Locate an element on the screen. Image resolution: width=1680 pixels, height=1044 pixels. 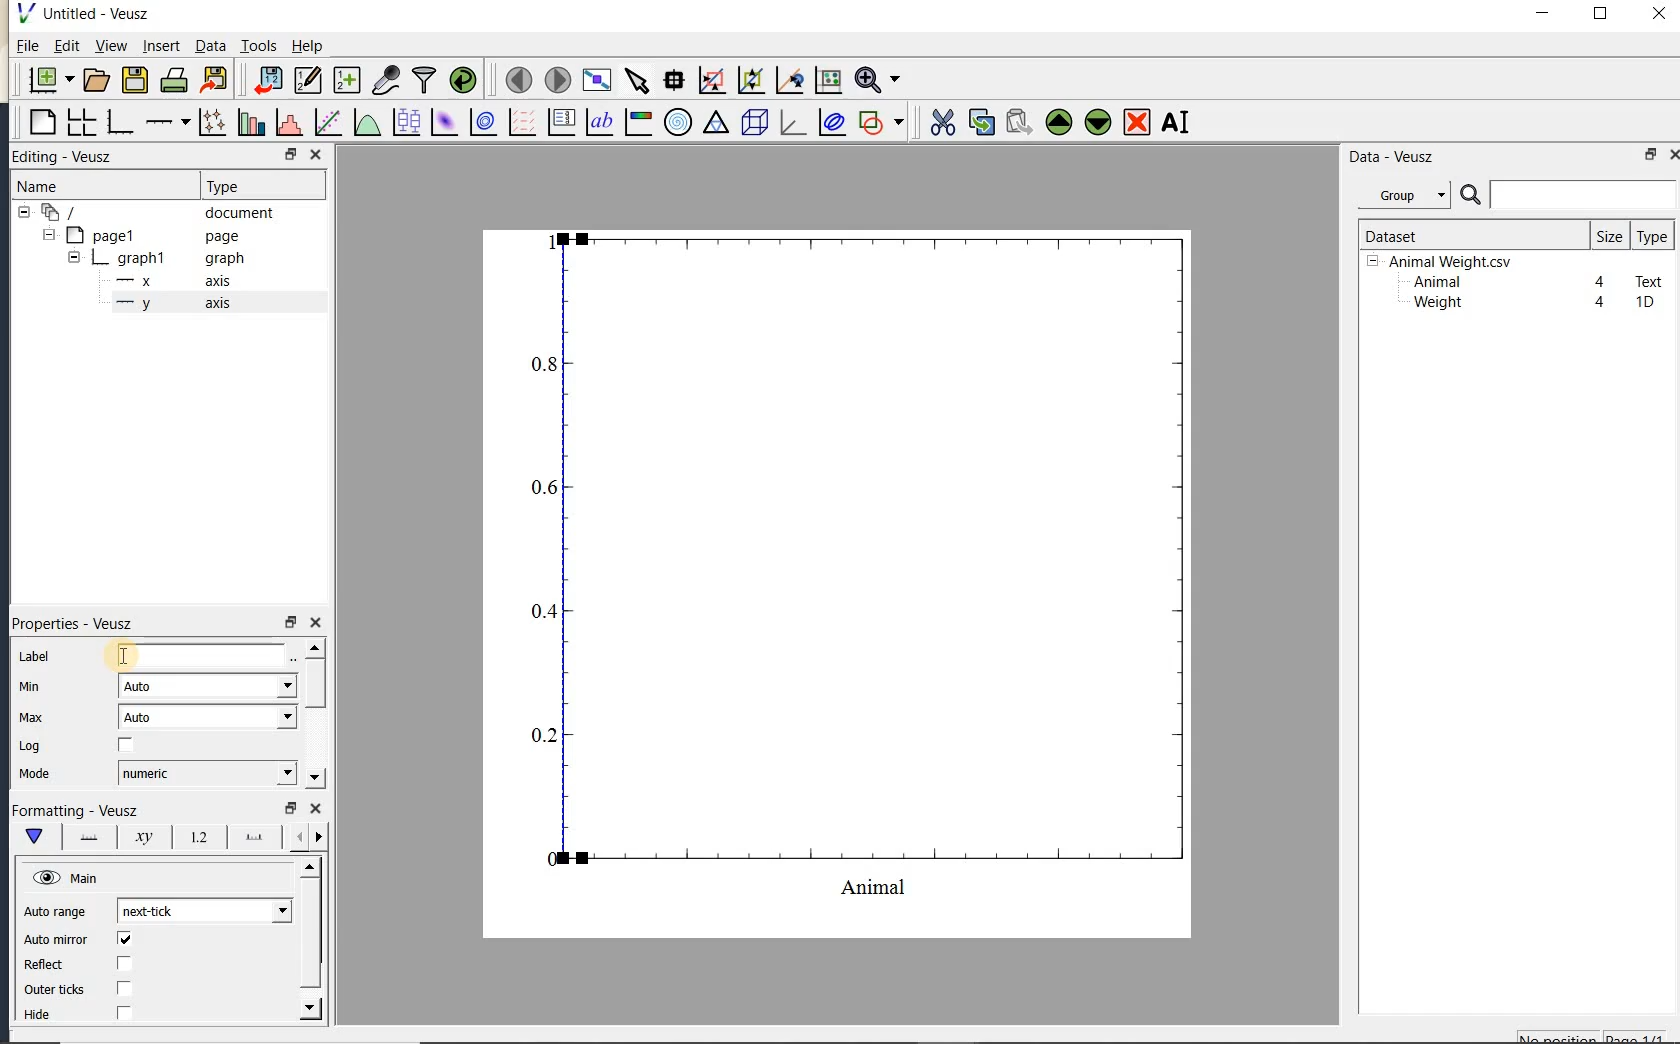
3d scene is located at coordinates (752, 123).